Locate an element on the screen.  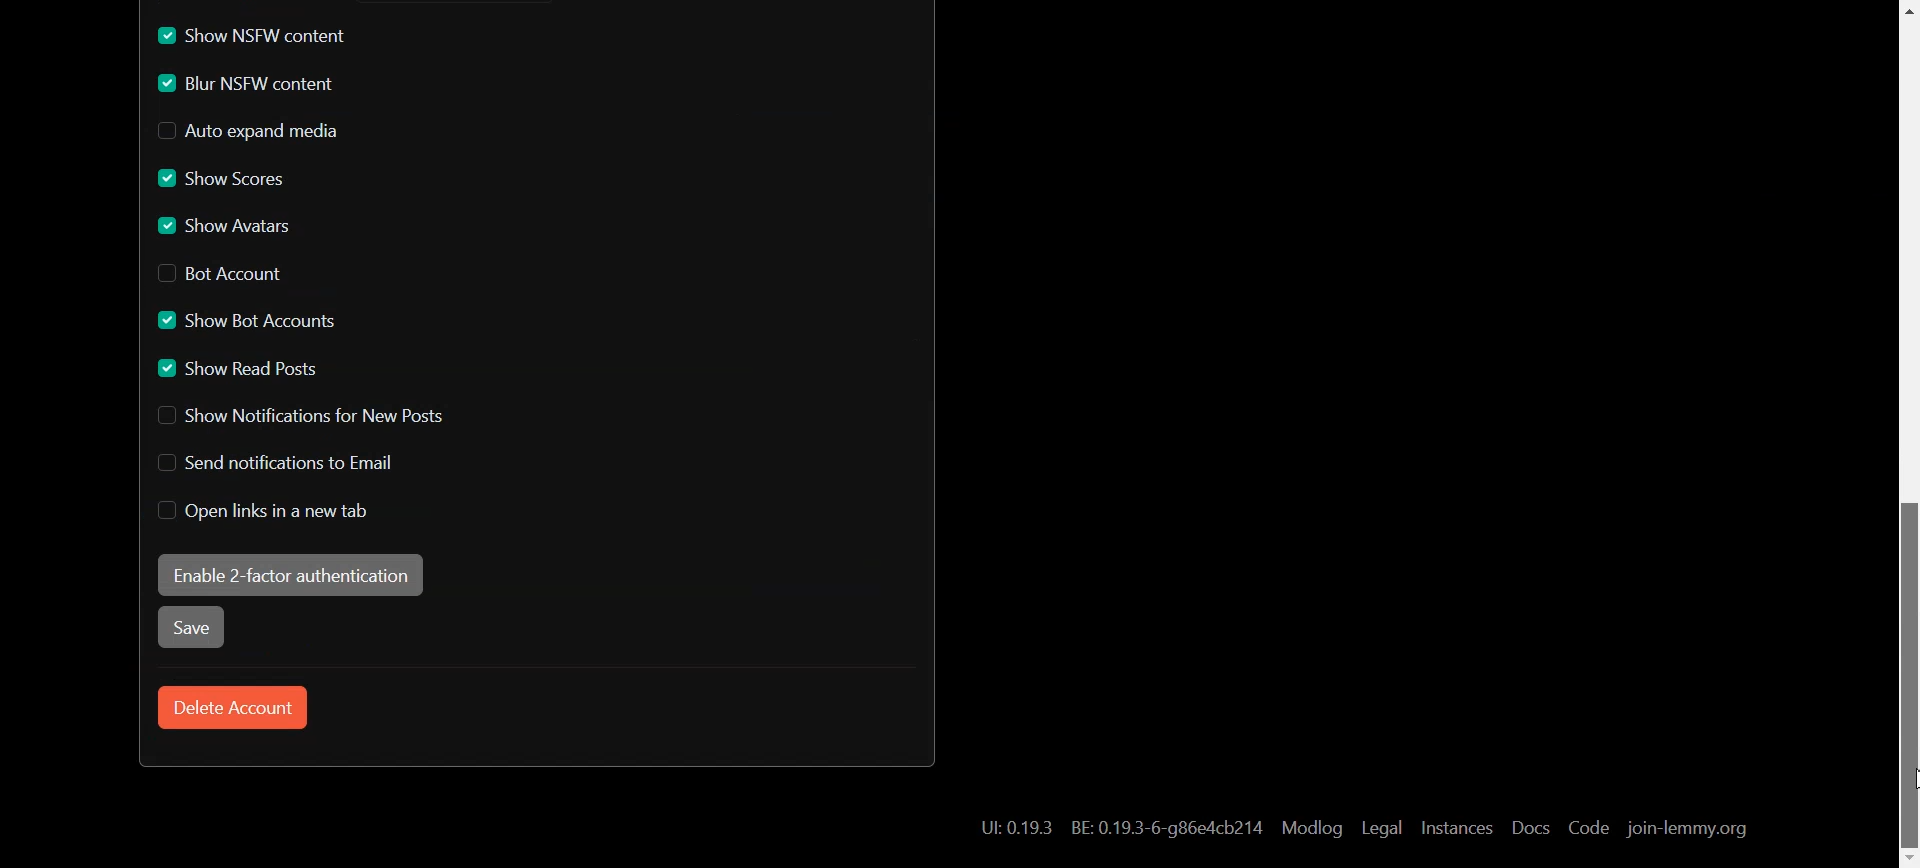
Instances is located at coordinates (1457, 828).